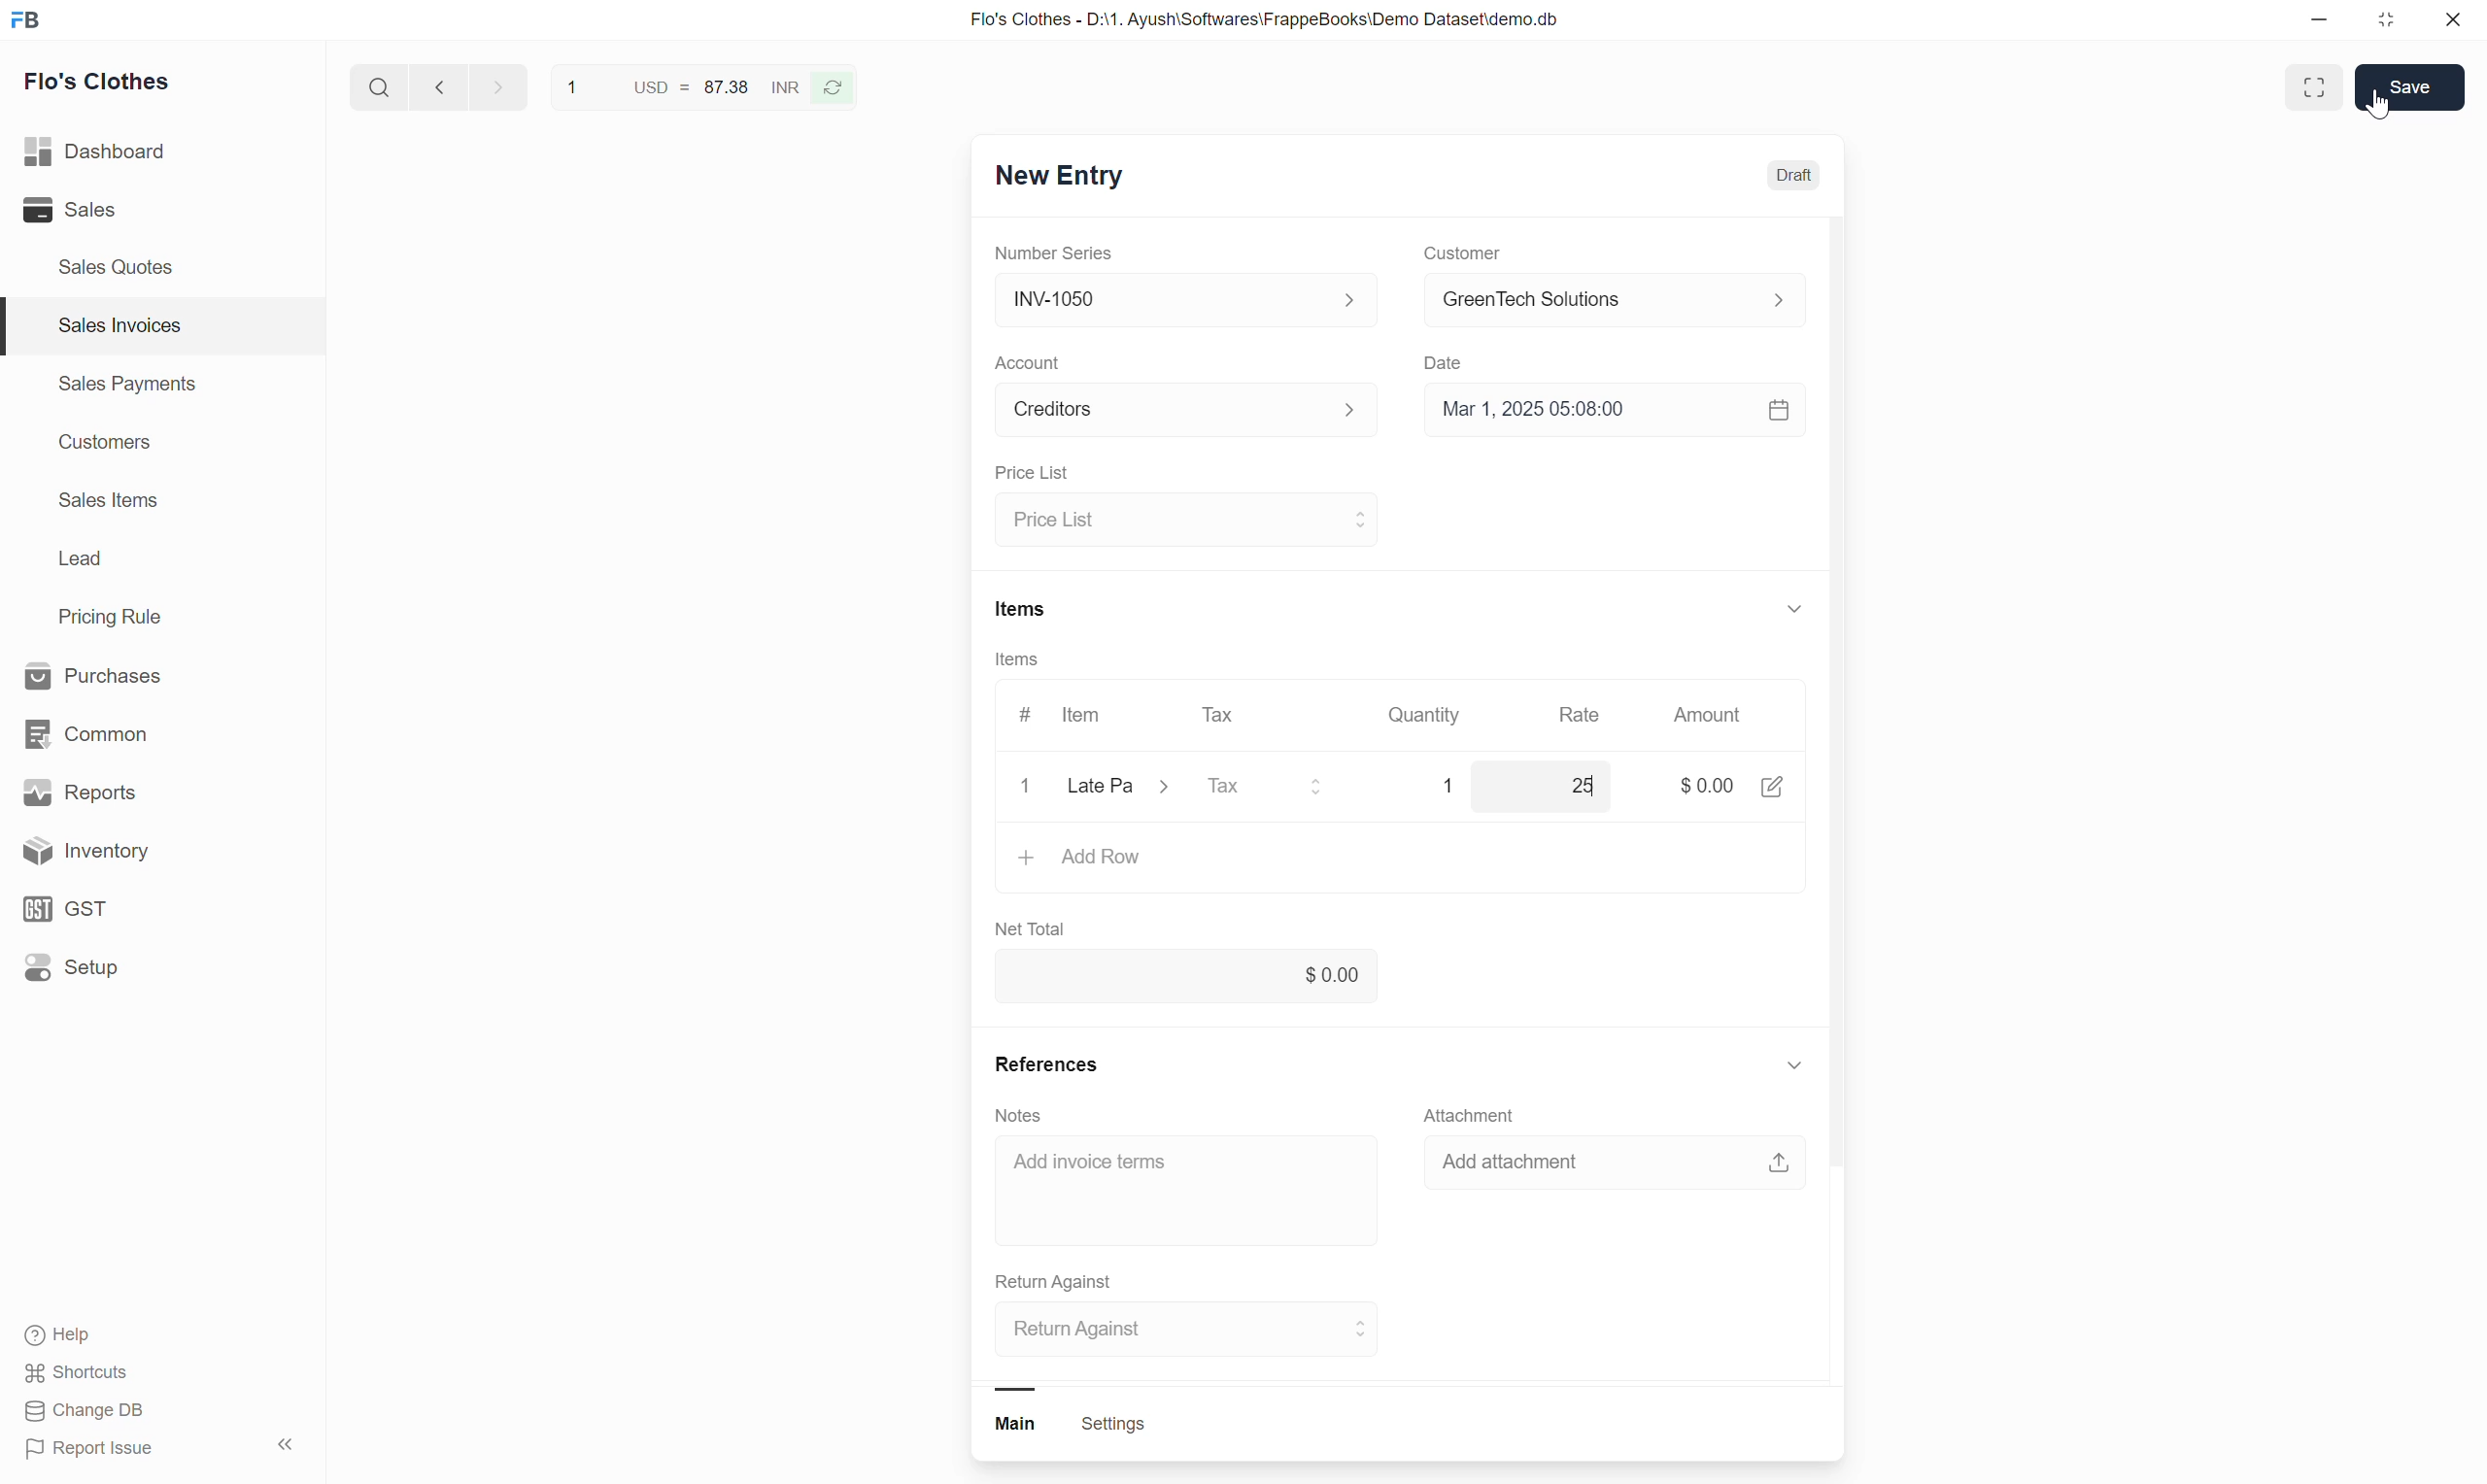 This screenshot has height=1484, width=2487. What do you see at coordinates (1069, 1280) in the screenshot?
I see `Return Against` at bounding box center [1069, 1280].